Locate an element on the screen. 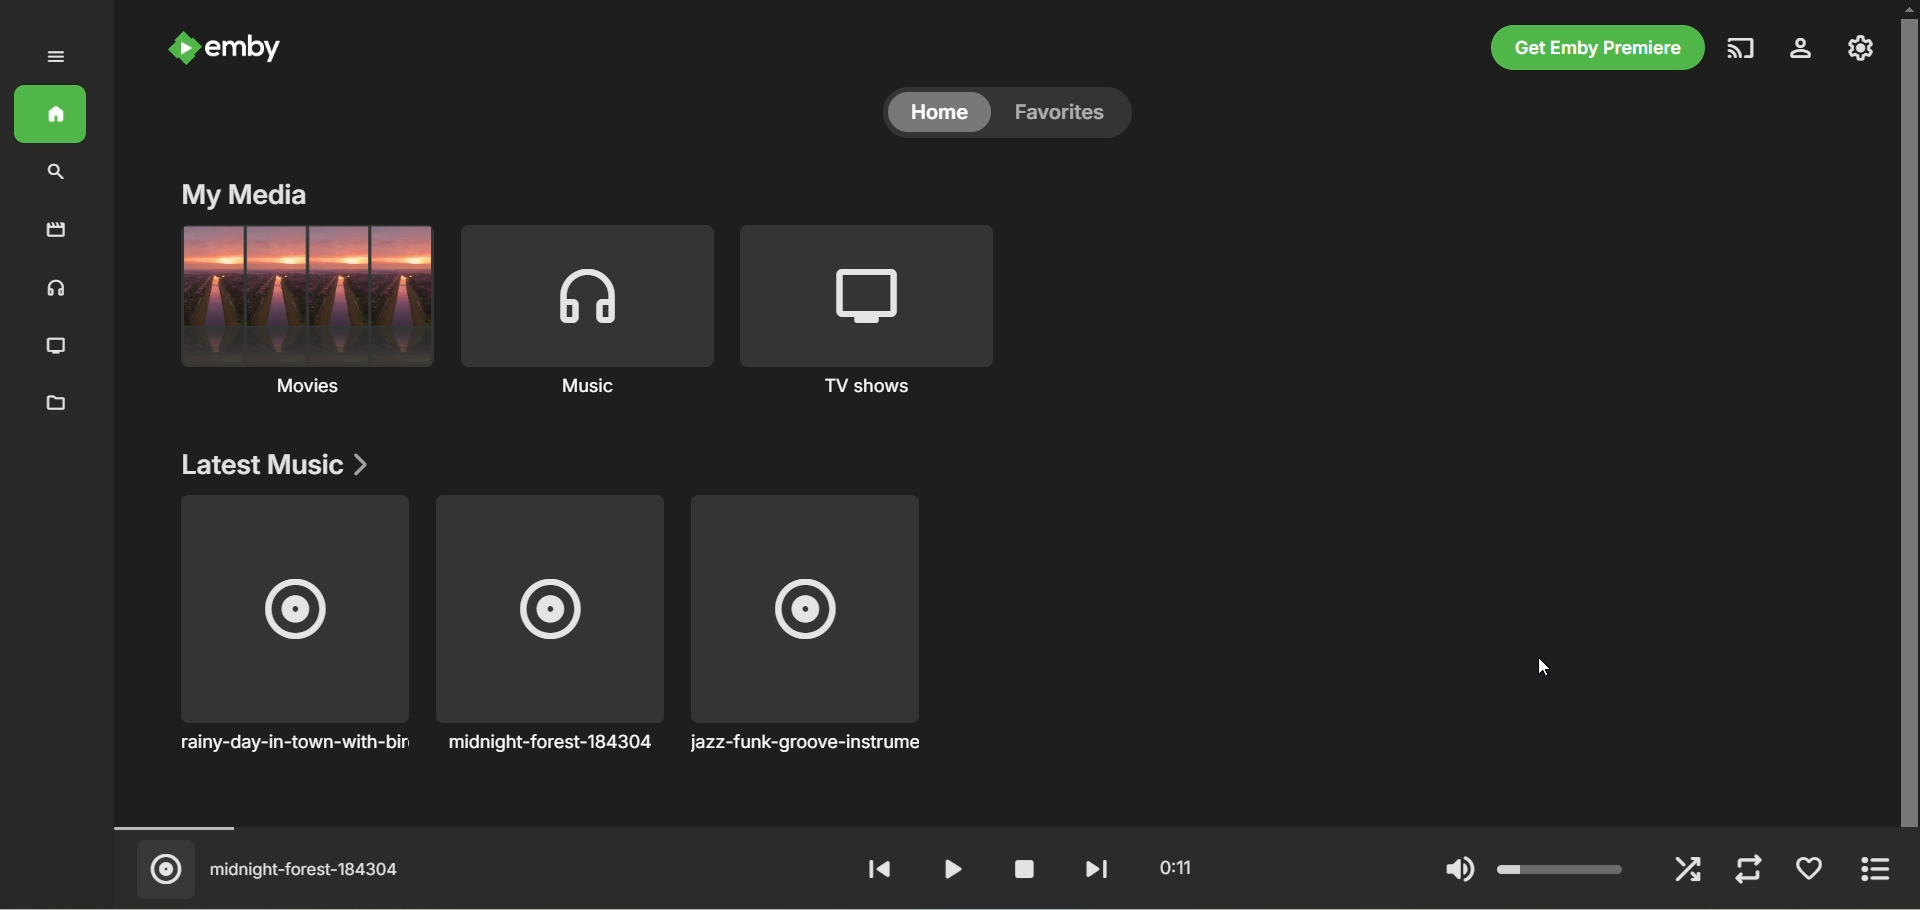 Image resolution: width=1920 pixels, height=910 pixels. latest music is located at coordinates (281, 466).